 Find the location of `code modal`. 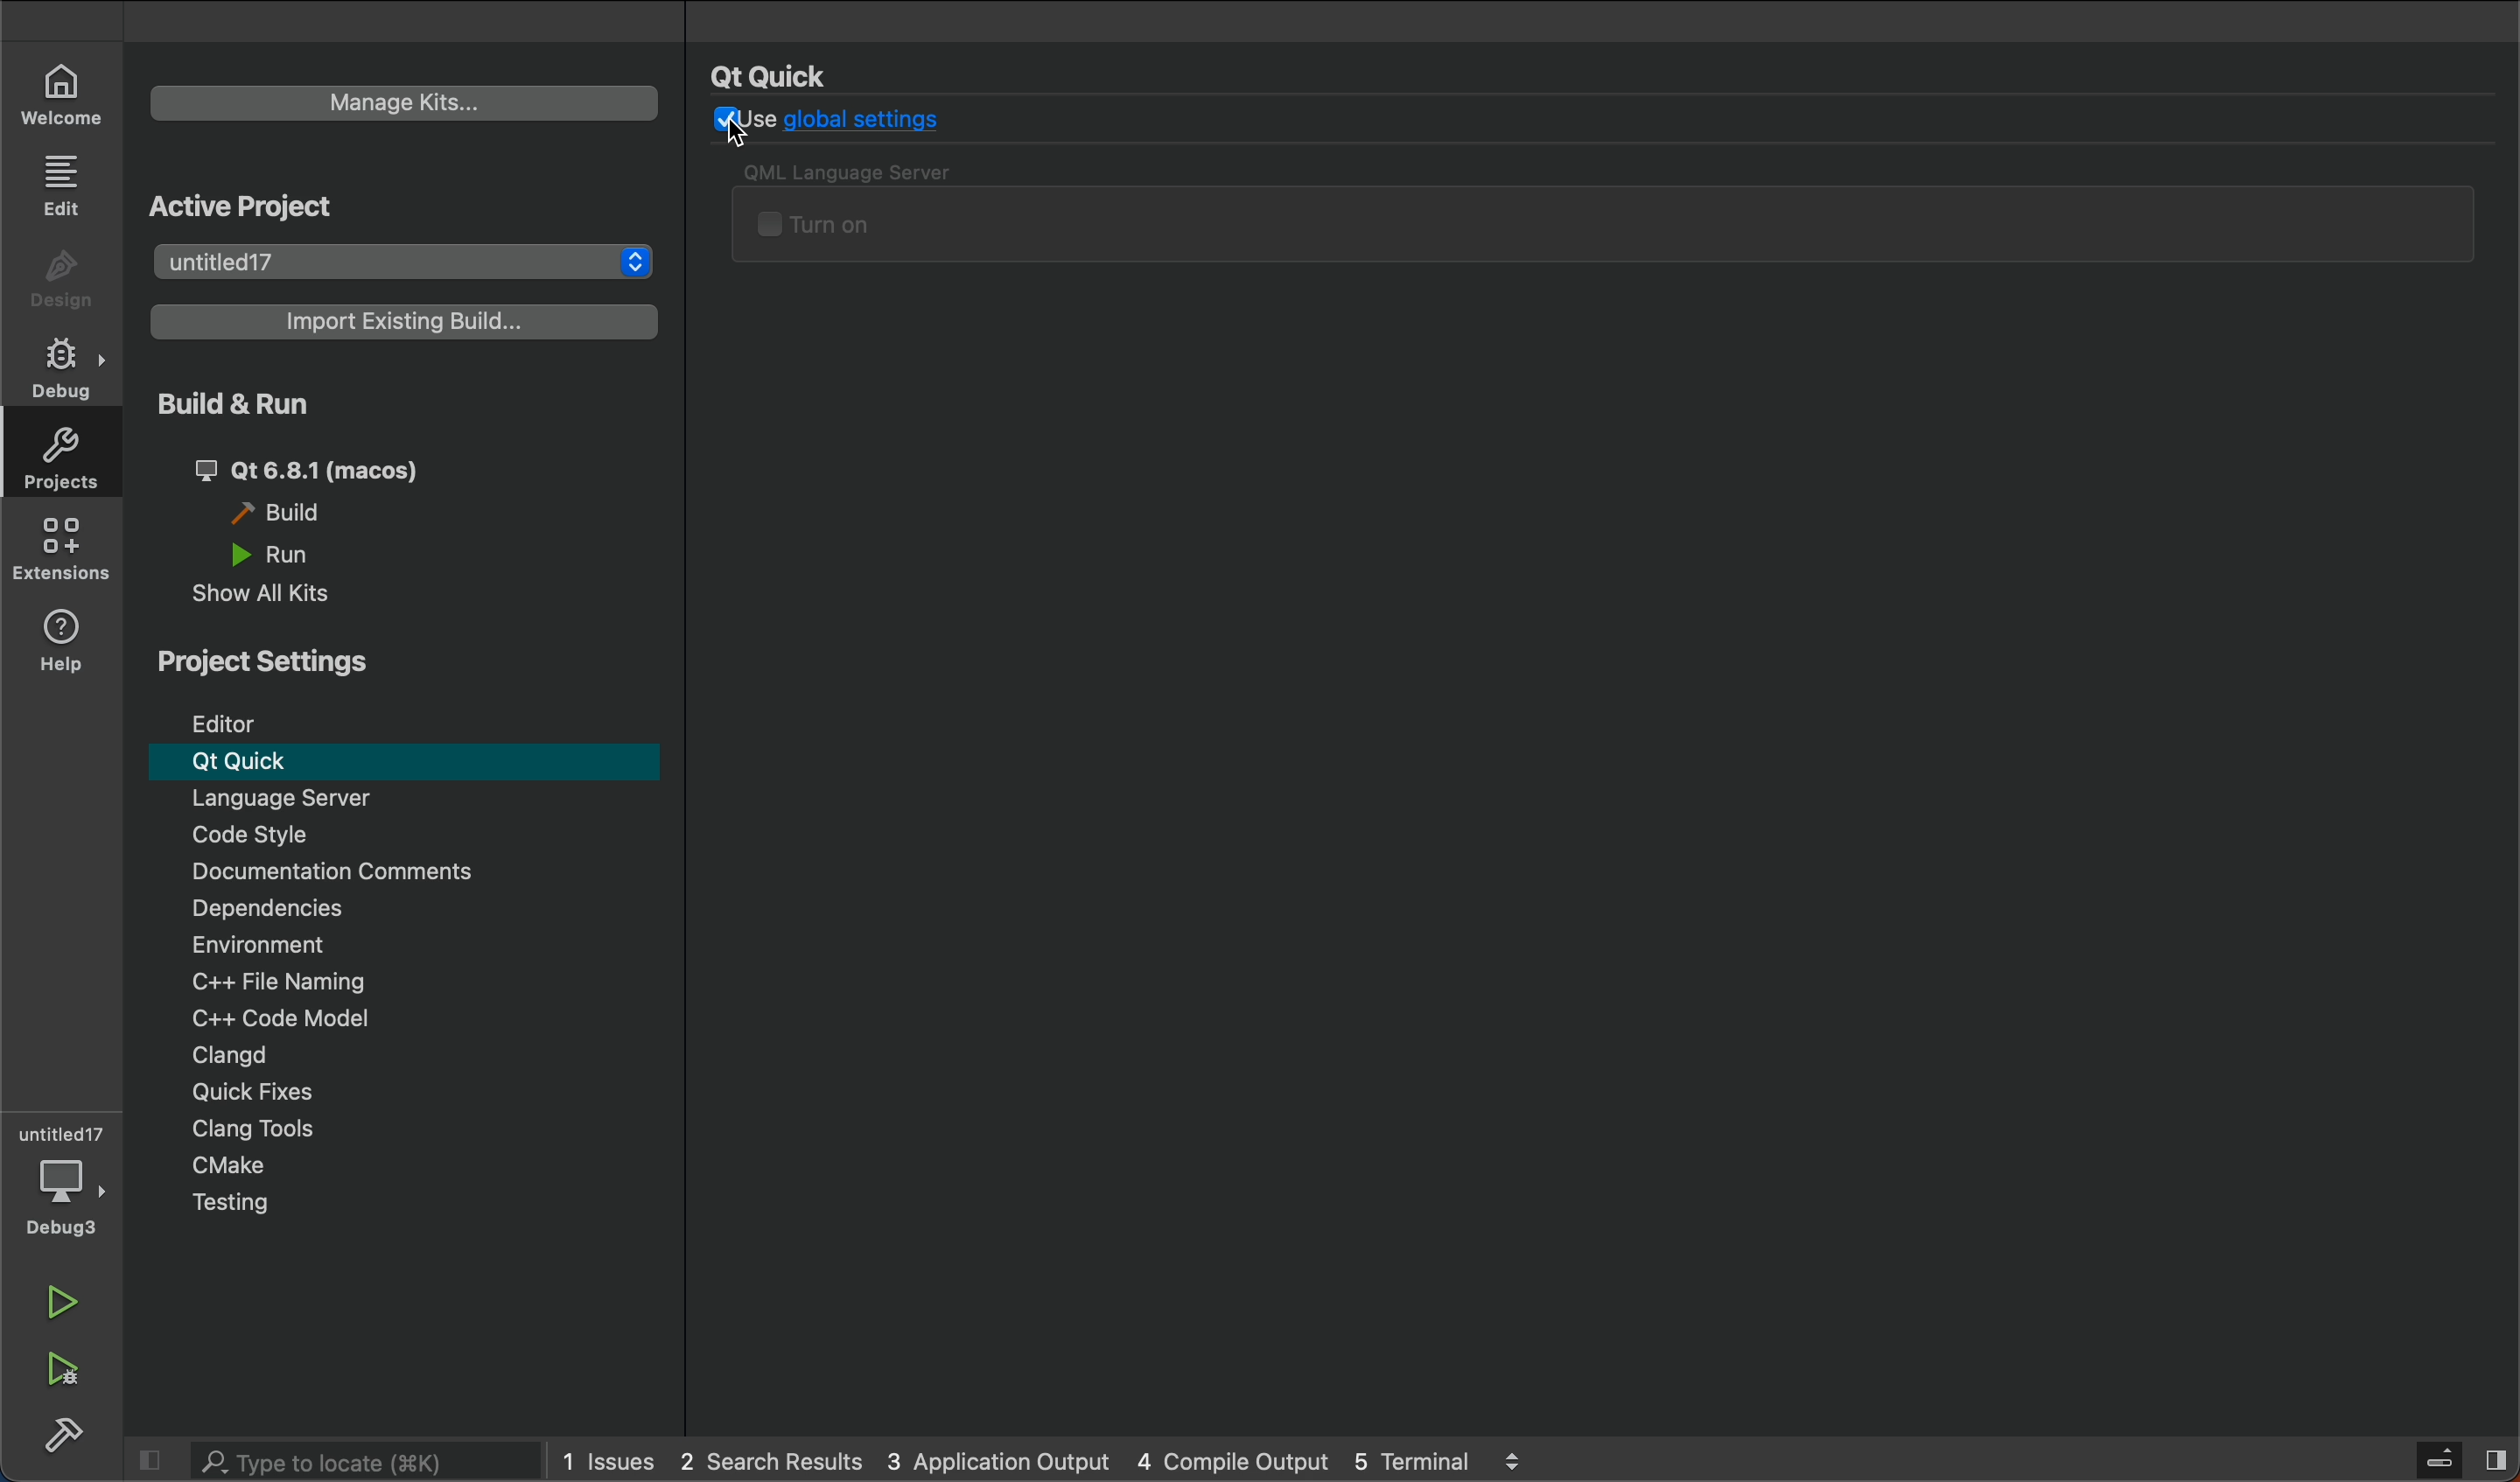

code modal is located at coordinates (417, 1019).